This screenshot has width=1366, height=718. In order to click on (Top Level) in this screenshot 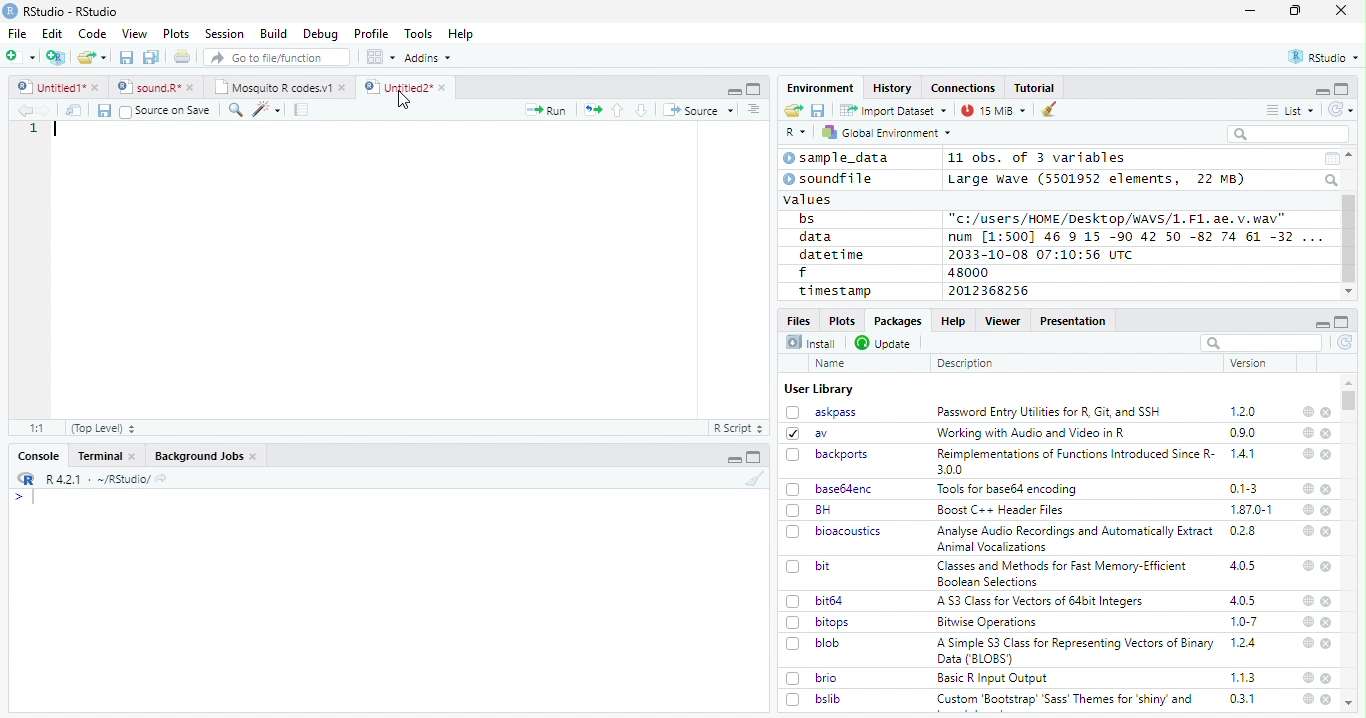, I will do `click(102, 428)`.